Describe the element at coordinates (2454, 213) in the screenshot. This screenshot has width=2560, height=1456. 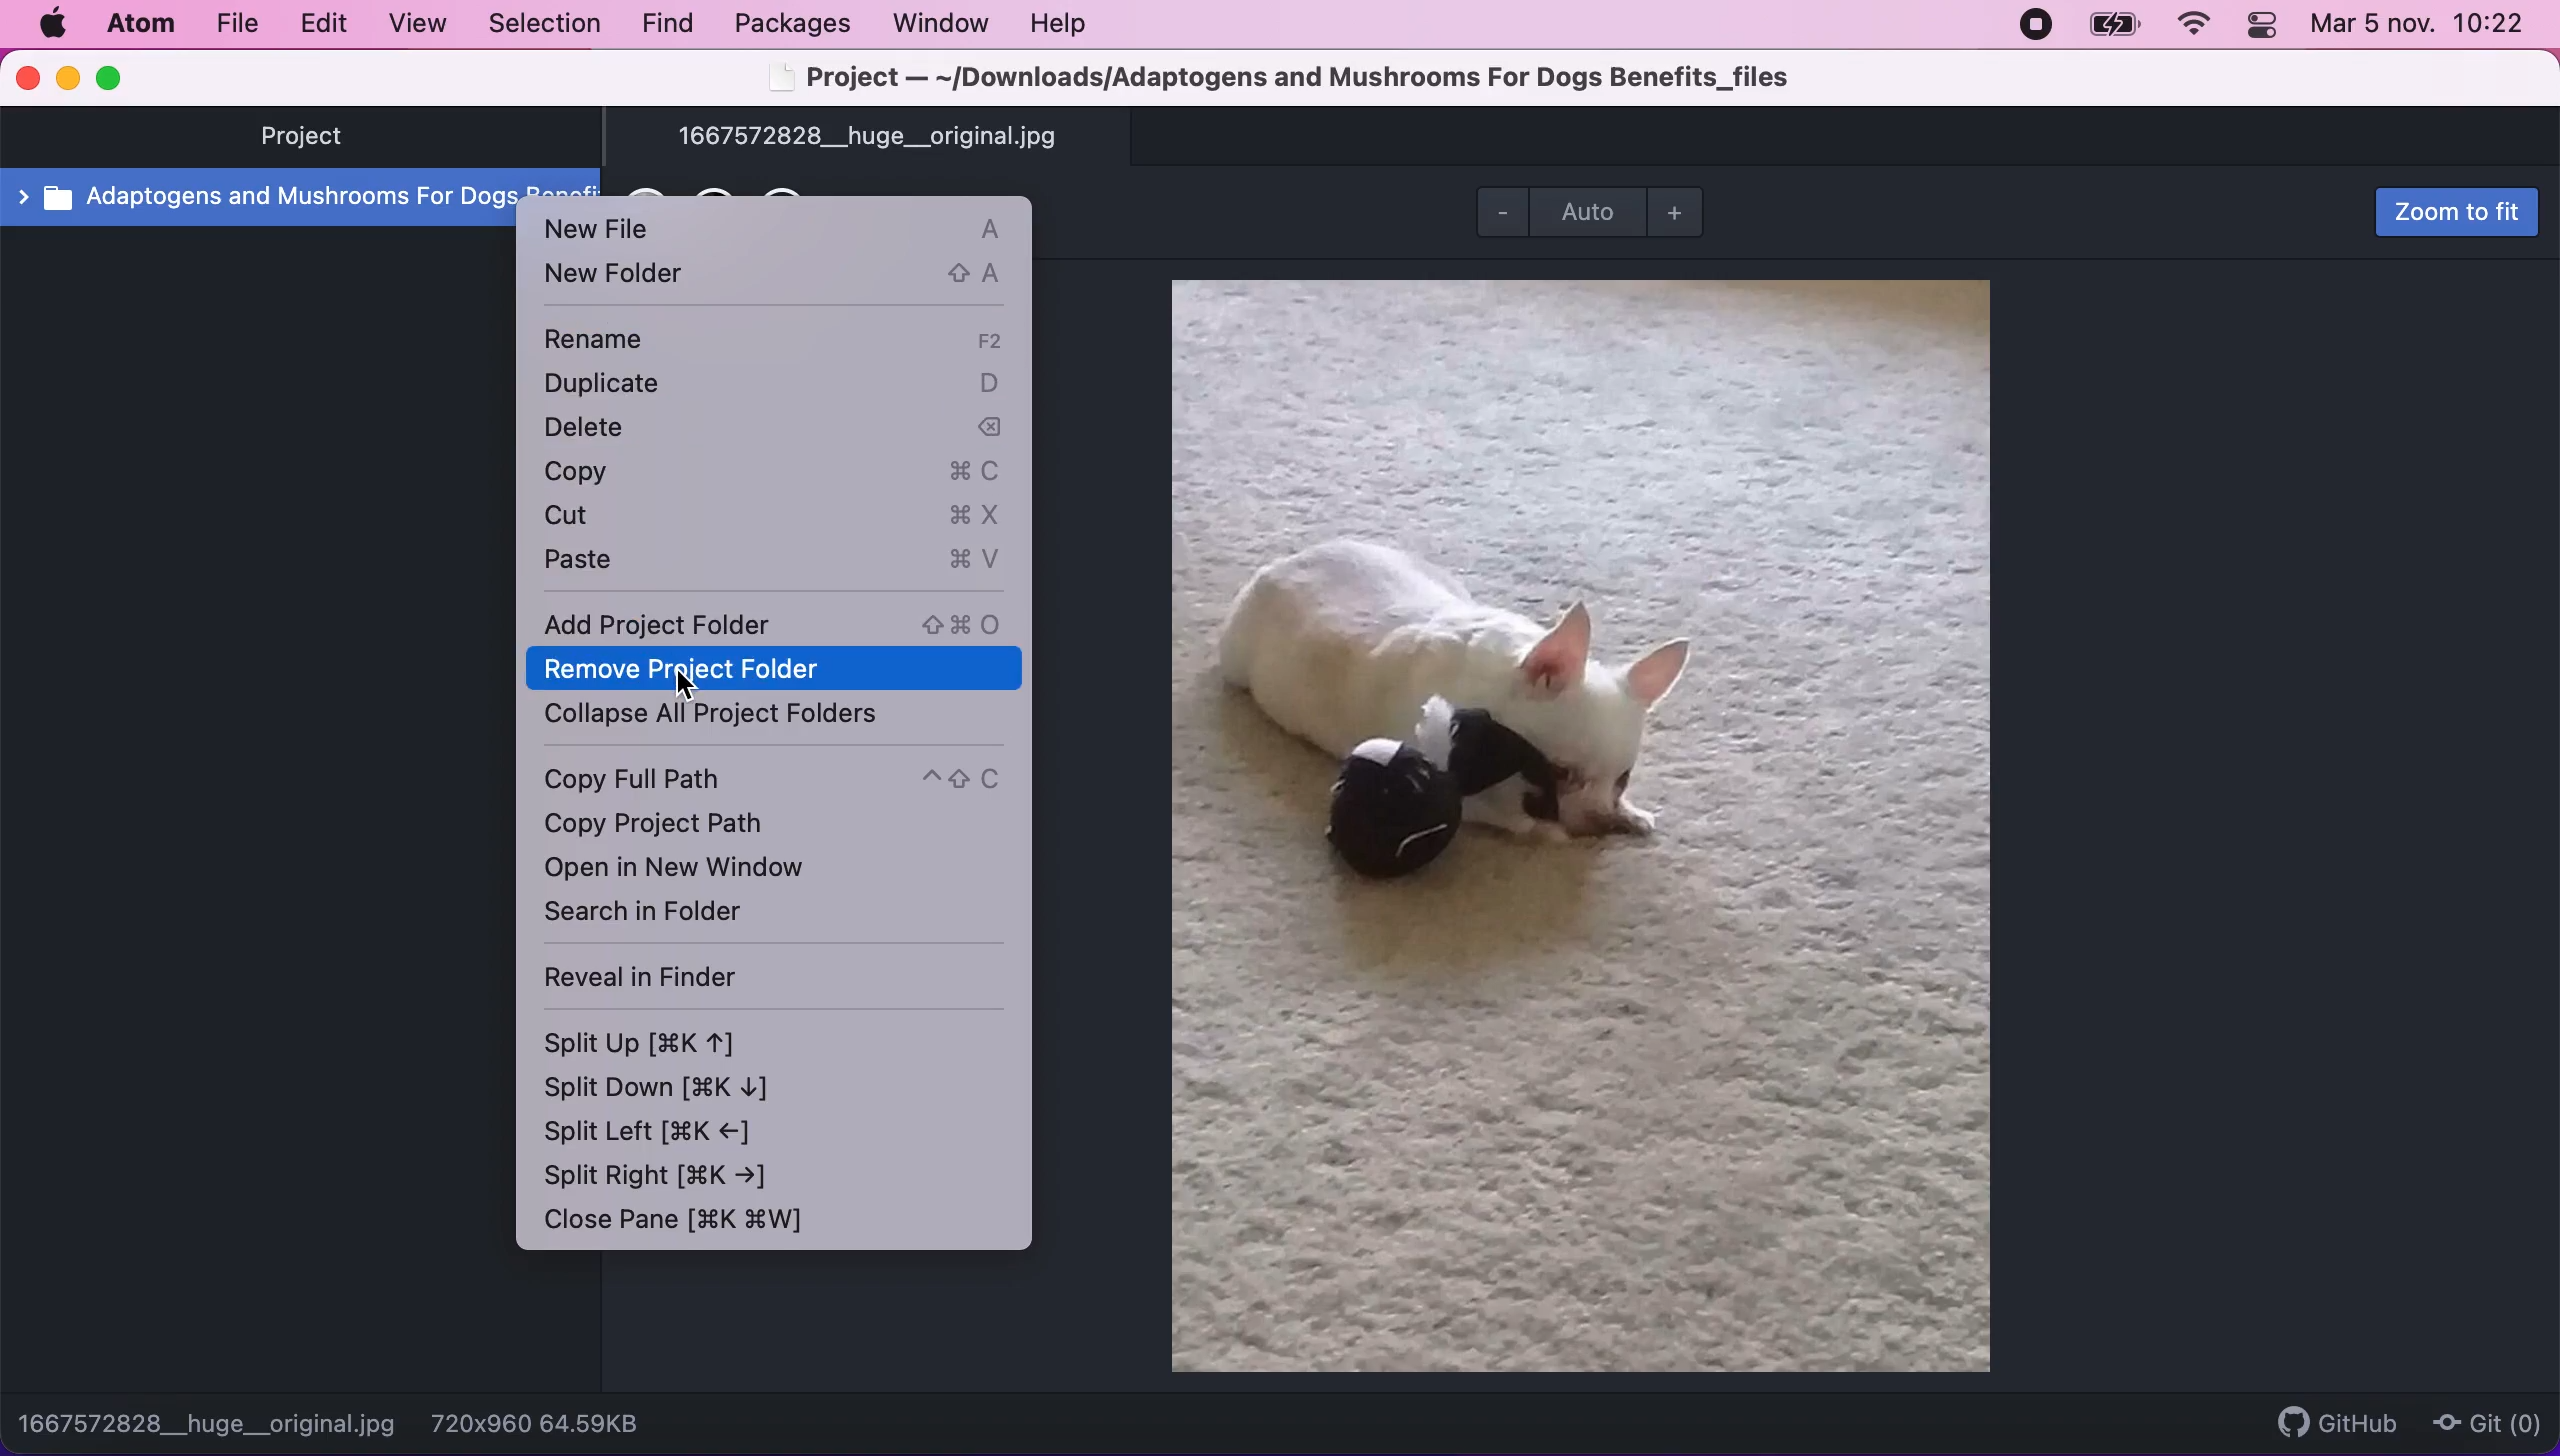
I see `zoom to fit` at that location.